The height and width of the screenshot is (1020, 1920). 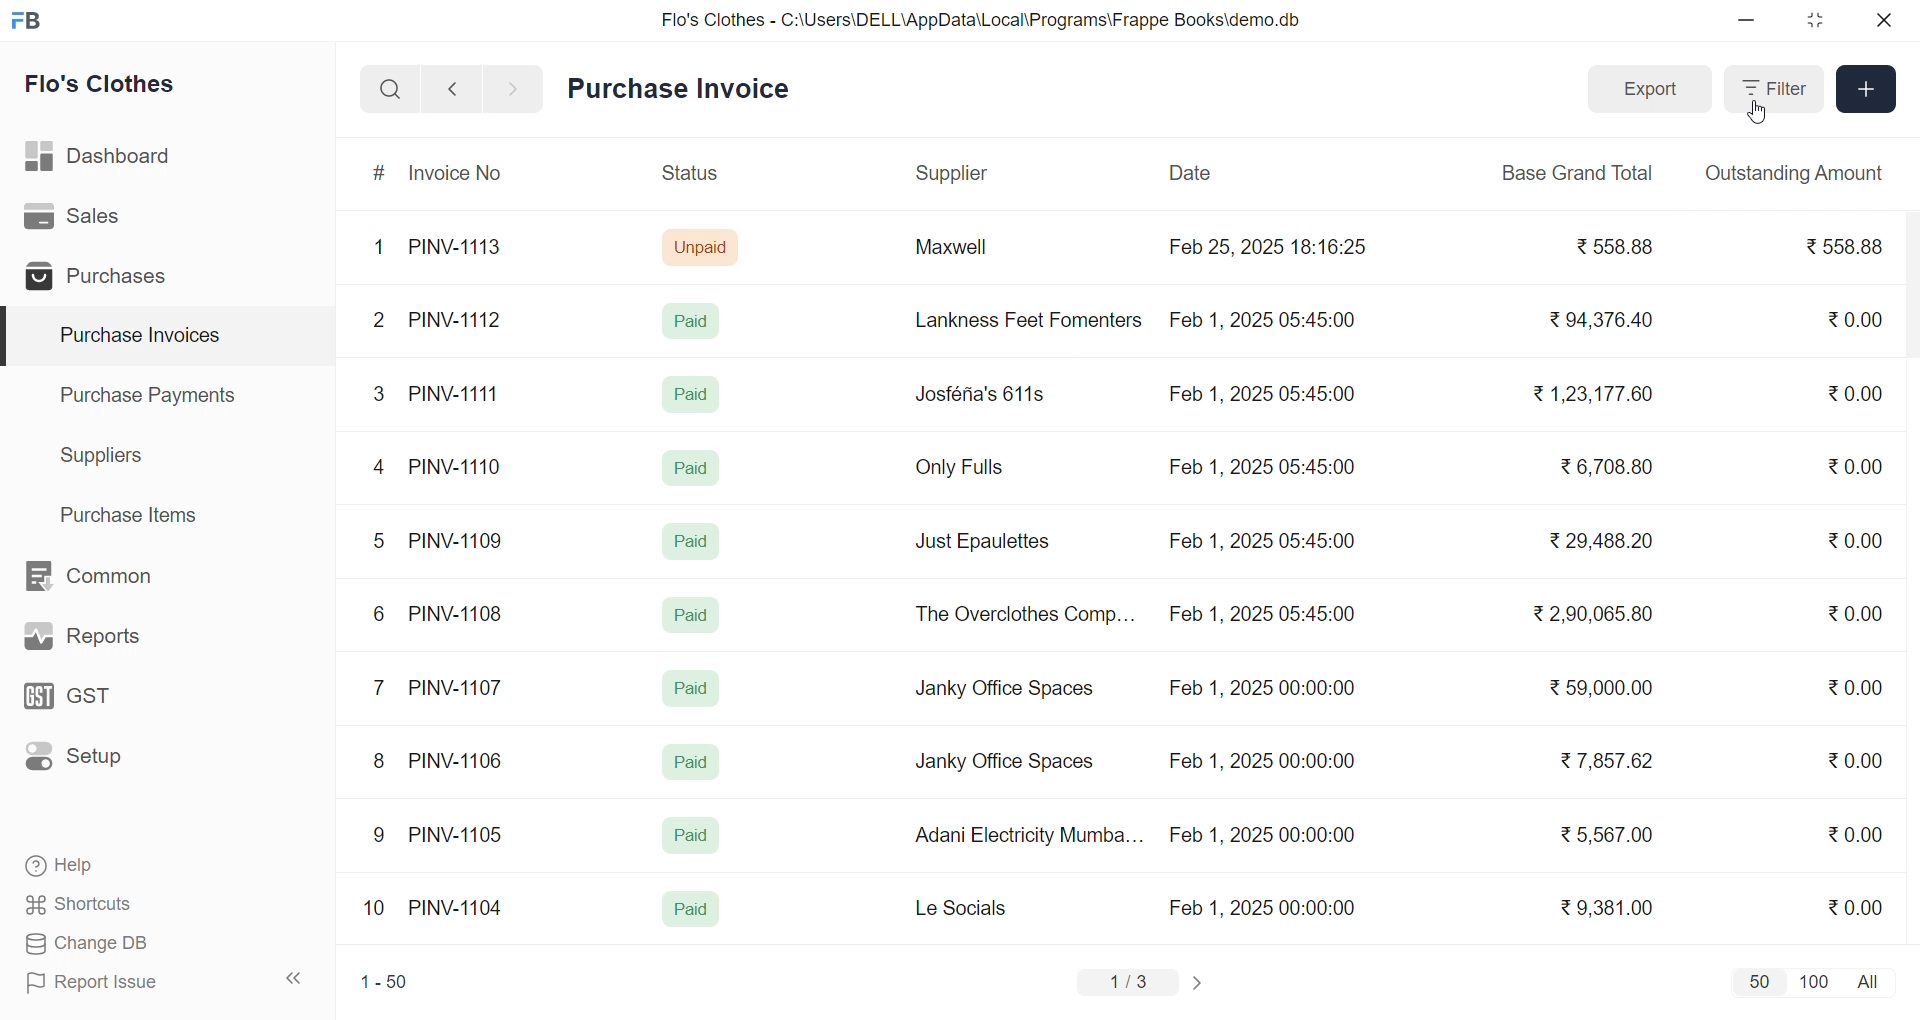 I want to click on navigate backward, so click(x=452, y=88).